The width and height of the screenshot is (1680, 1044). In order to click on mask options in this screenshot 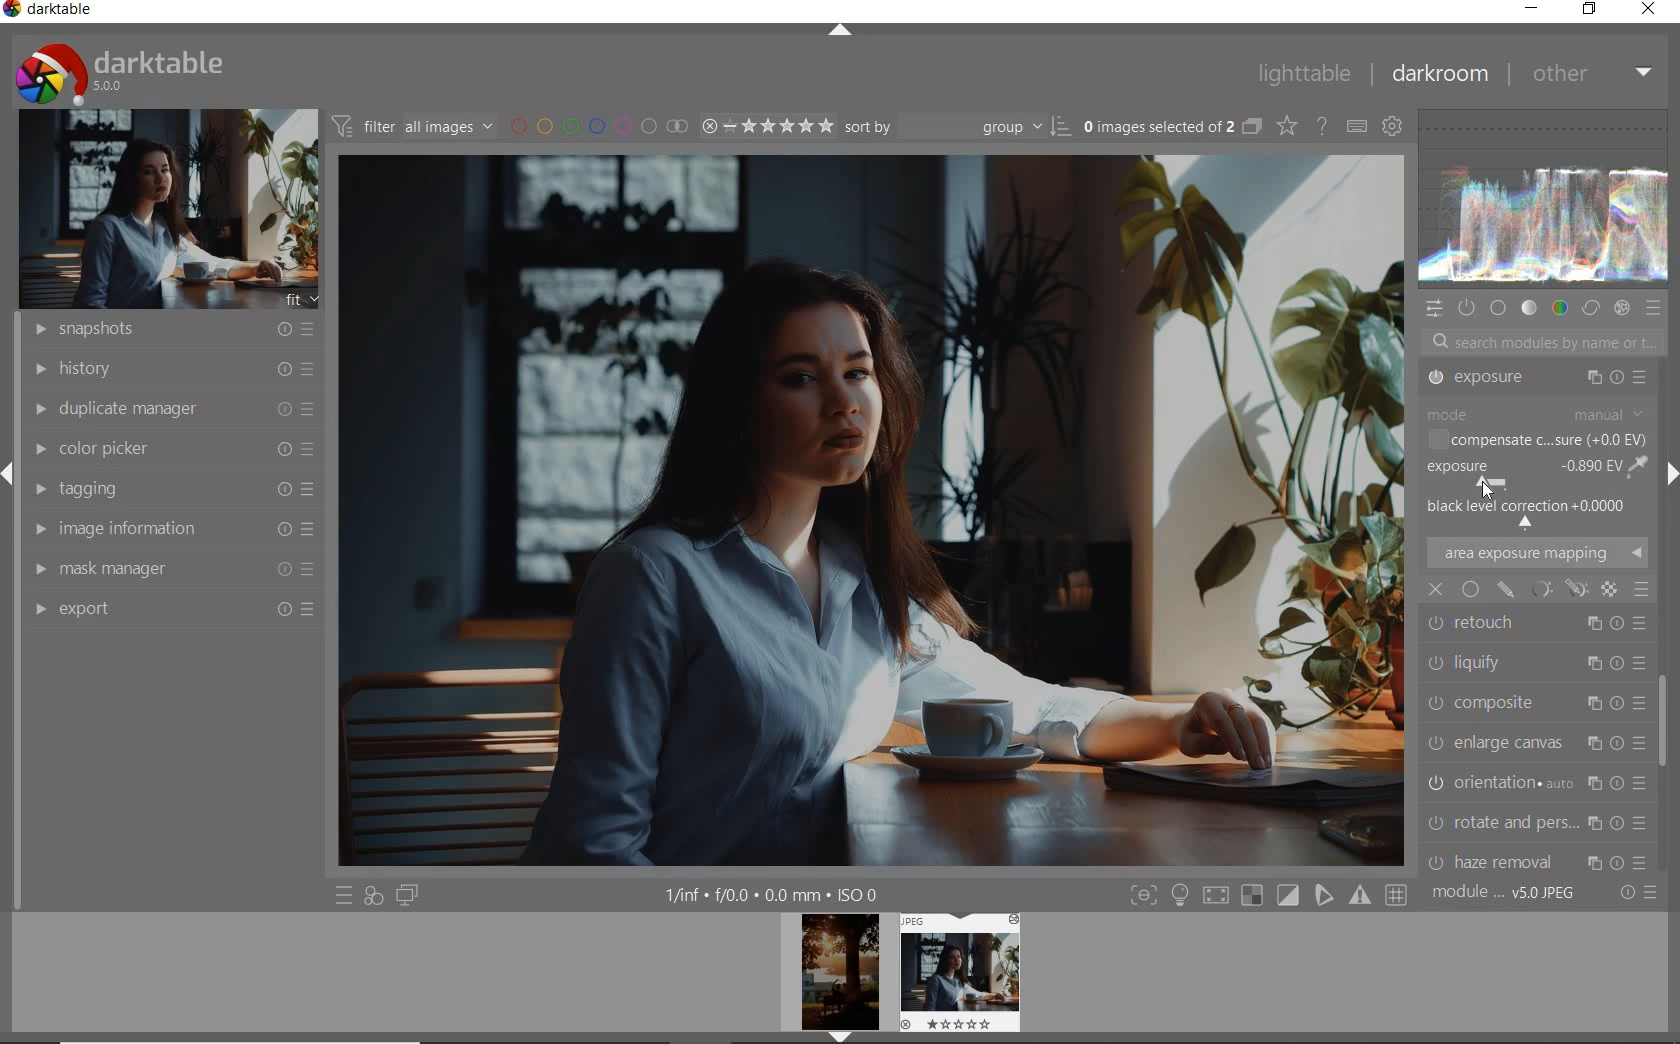, I will do `click(1556, 588)`.